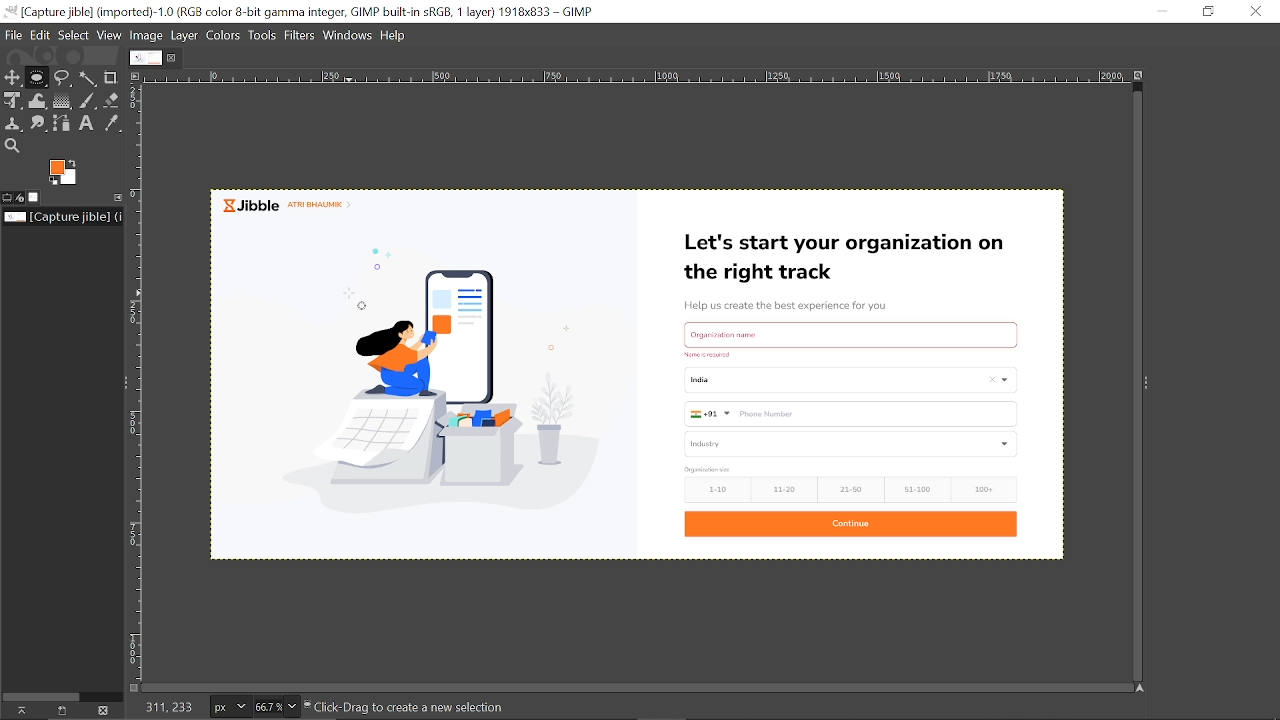 Image resolution: width=1280 pixels, height=720 pixels. I want to click on Smudge tool, so click(40, 123).